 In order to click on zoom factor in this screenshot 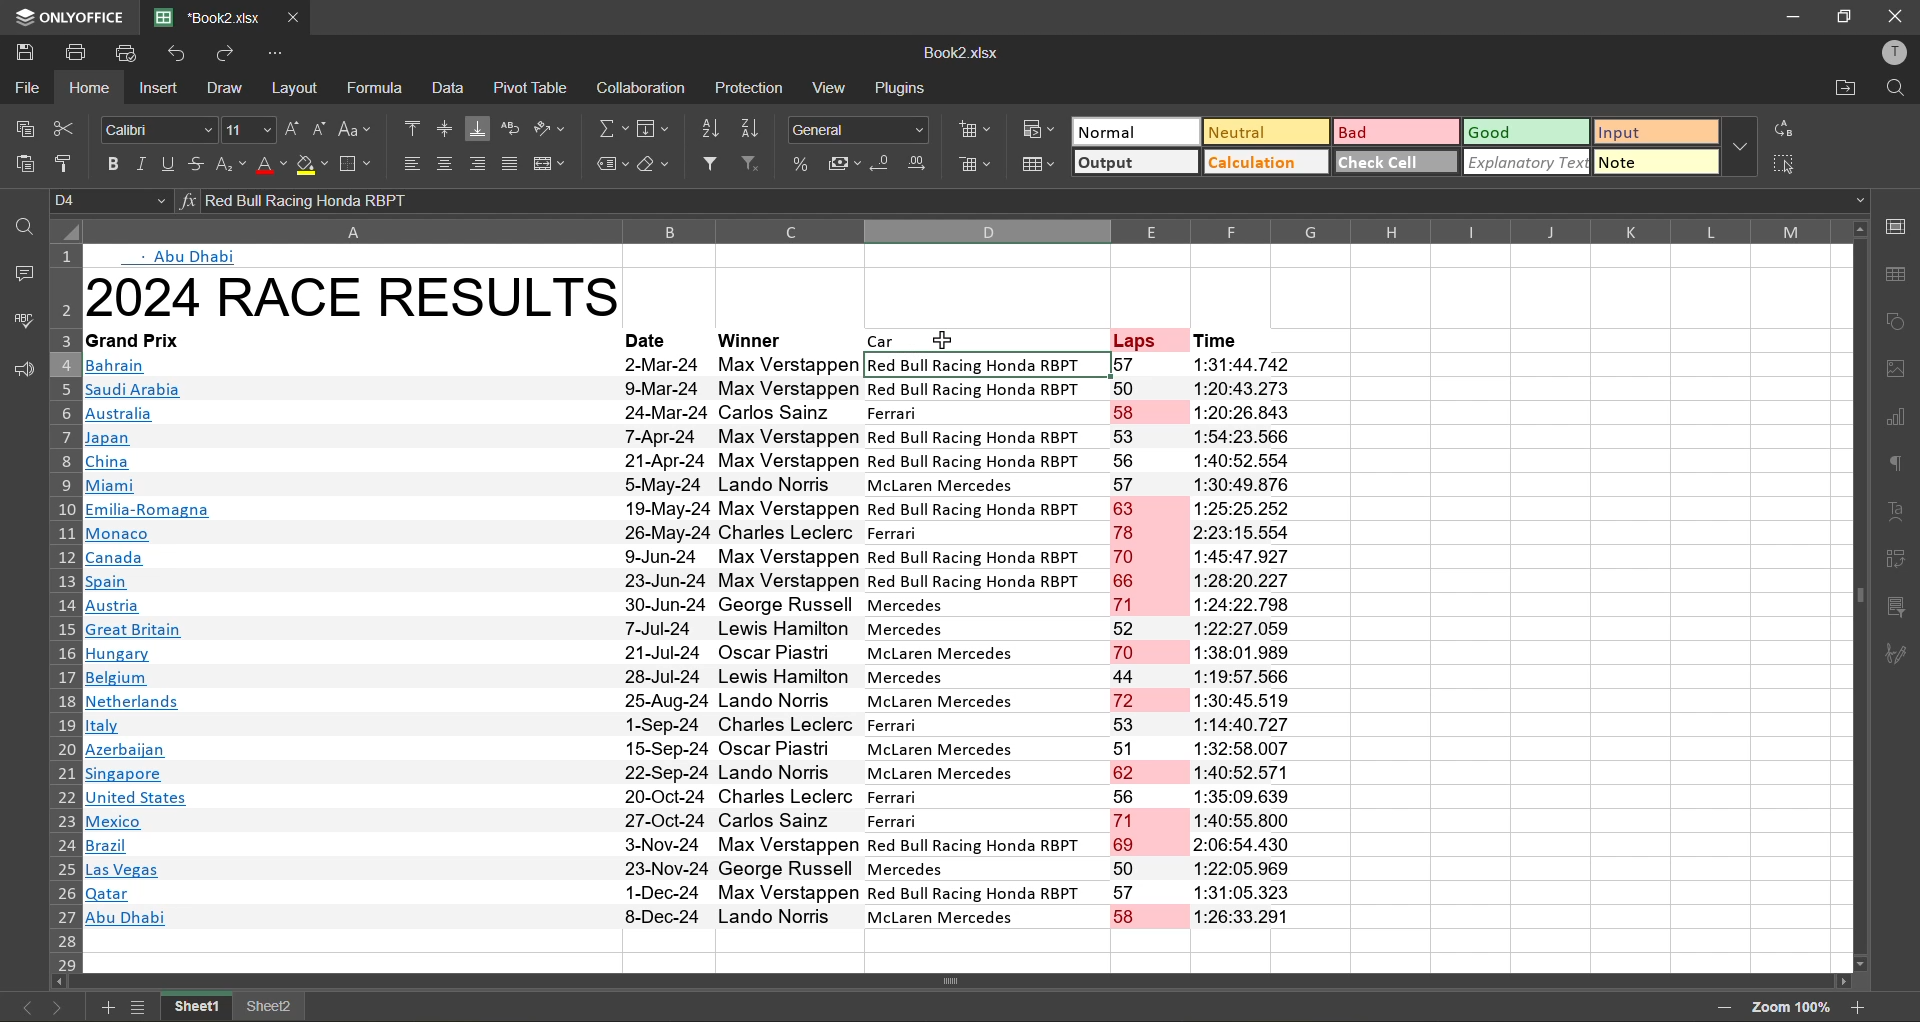, I will do `click(1788, 1007)`.